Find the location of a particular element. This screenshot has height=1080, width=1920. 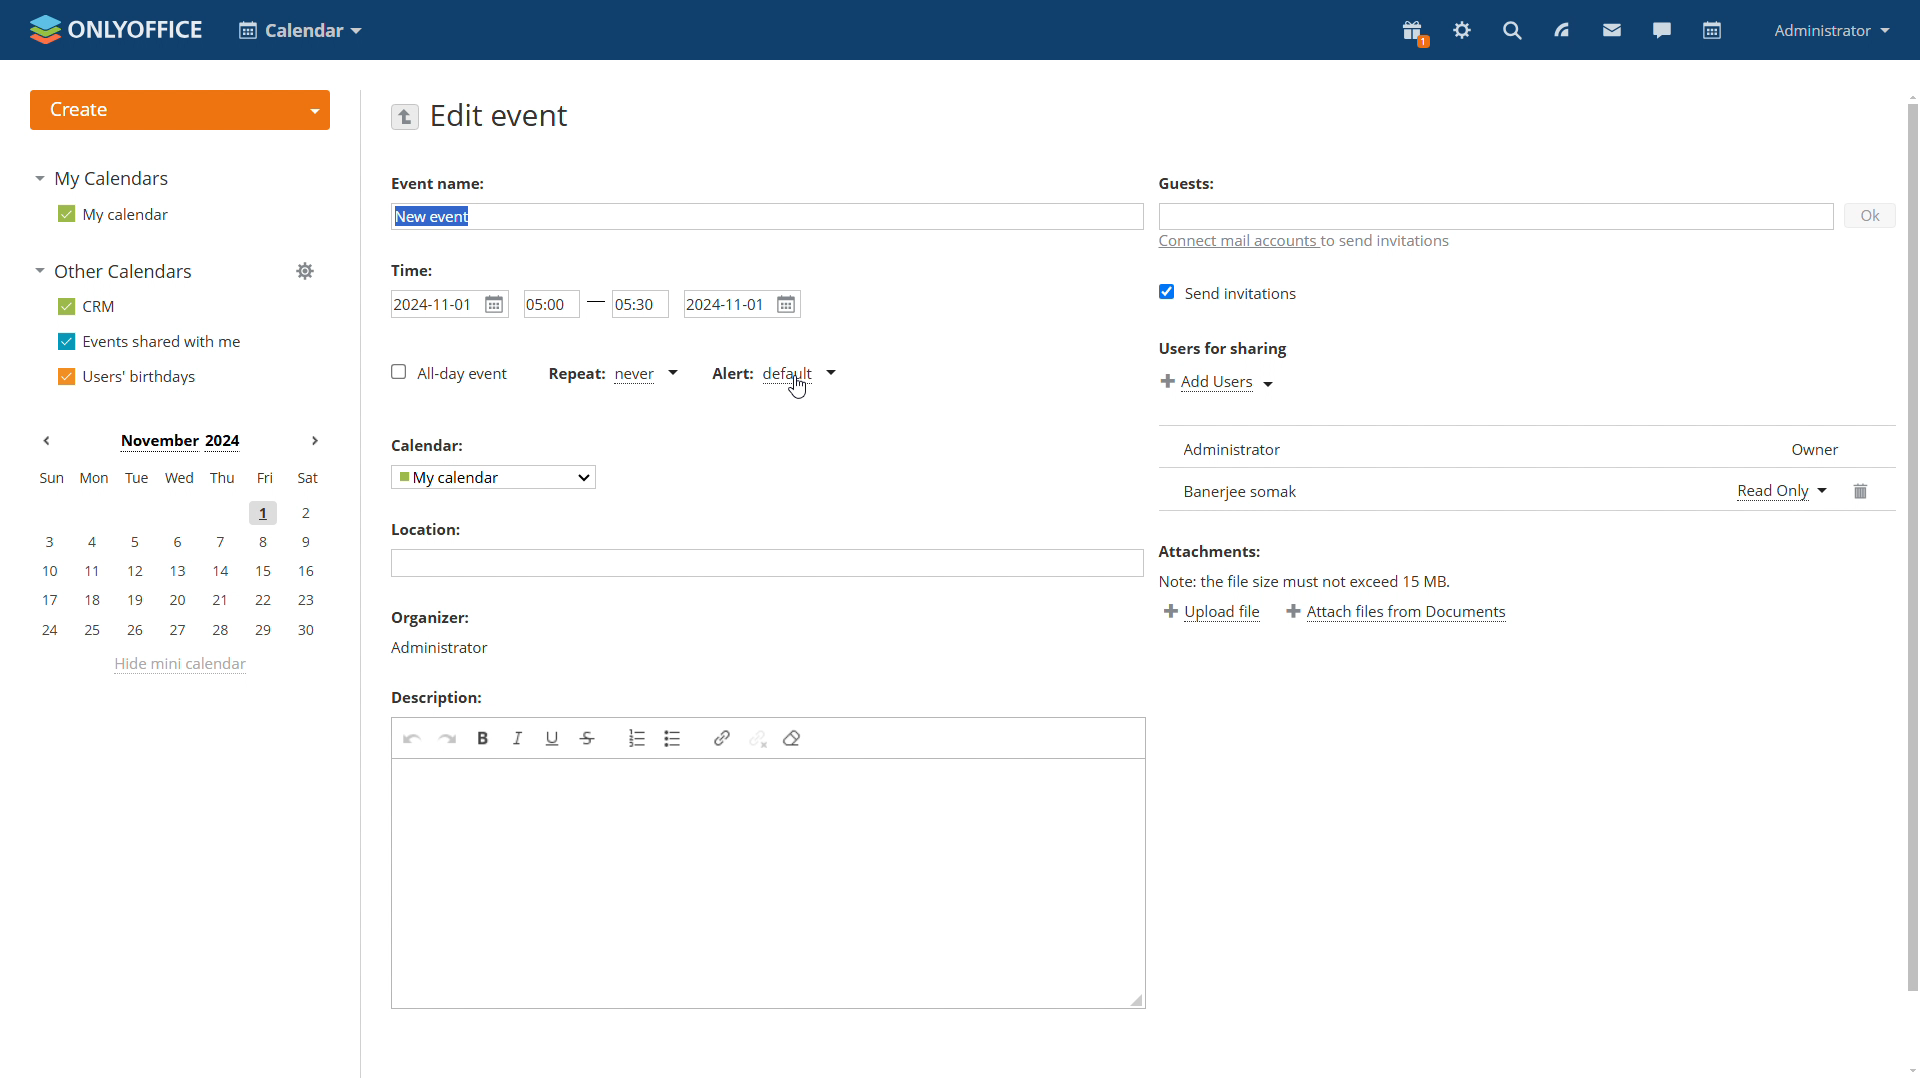

alert type is located at coordinates (777, 374).